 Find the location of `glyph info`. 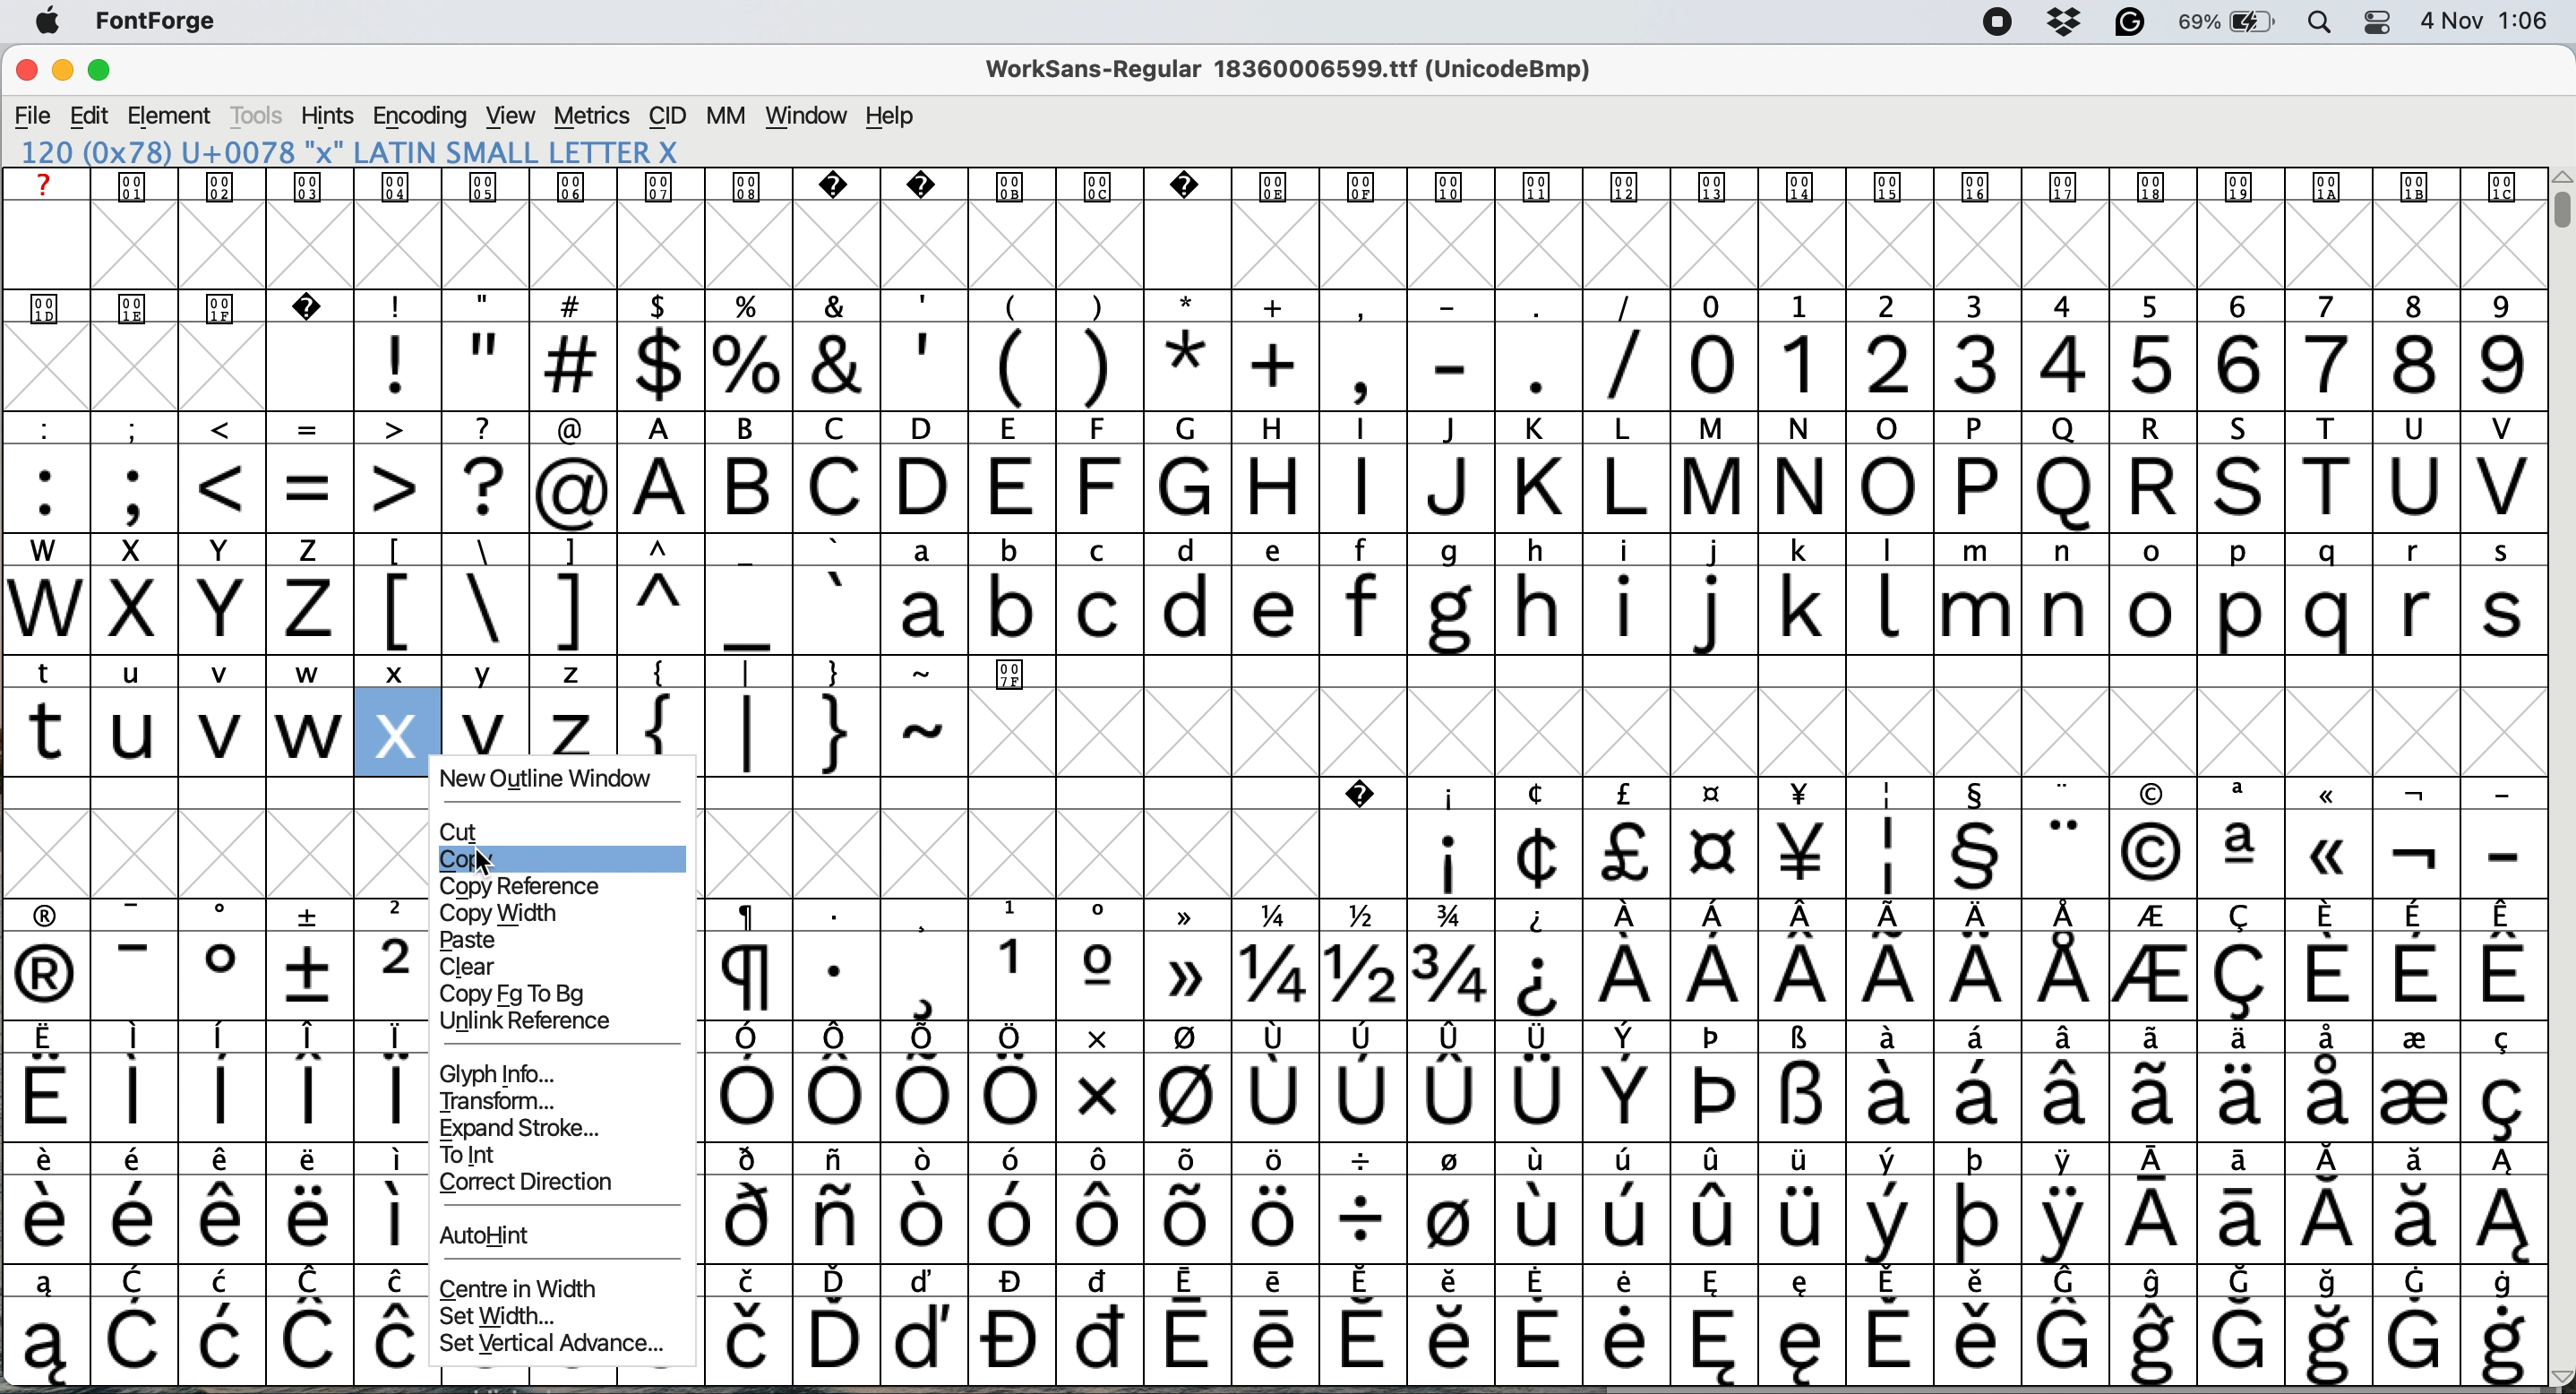

glyph info is located at coordinates (507, 1072).